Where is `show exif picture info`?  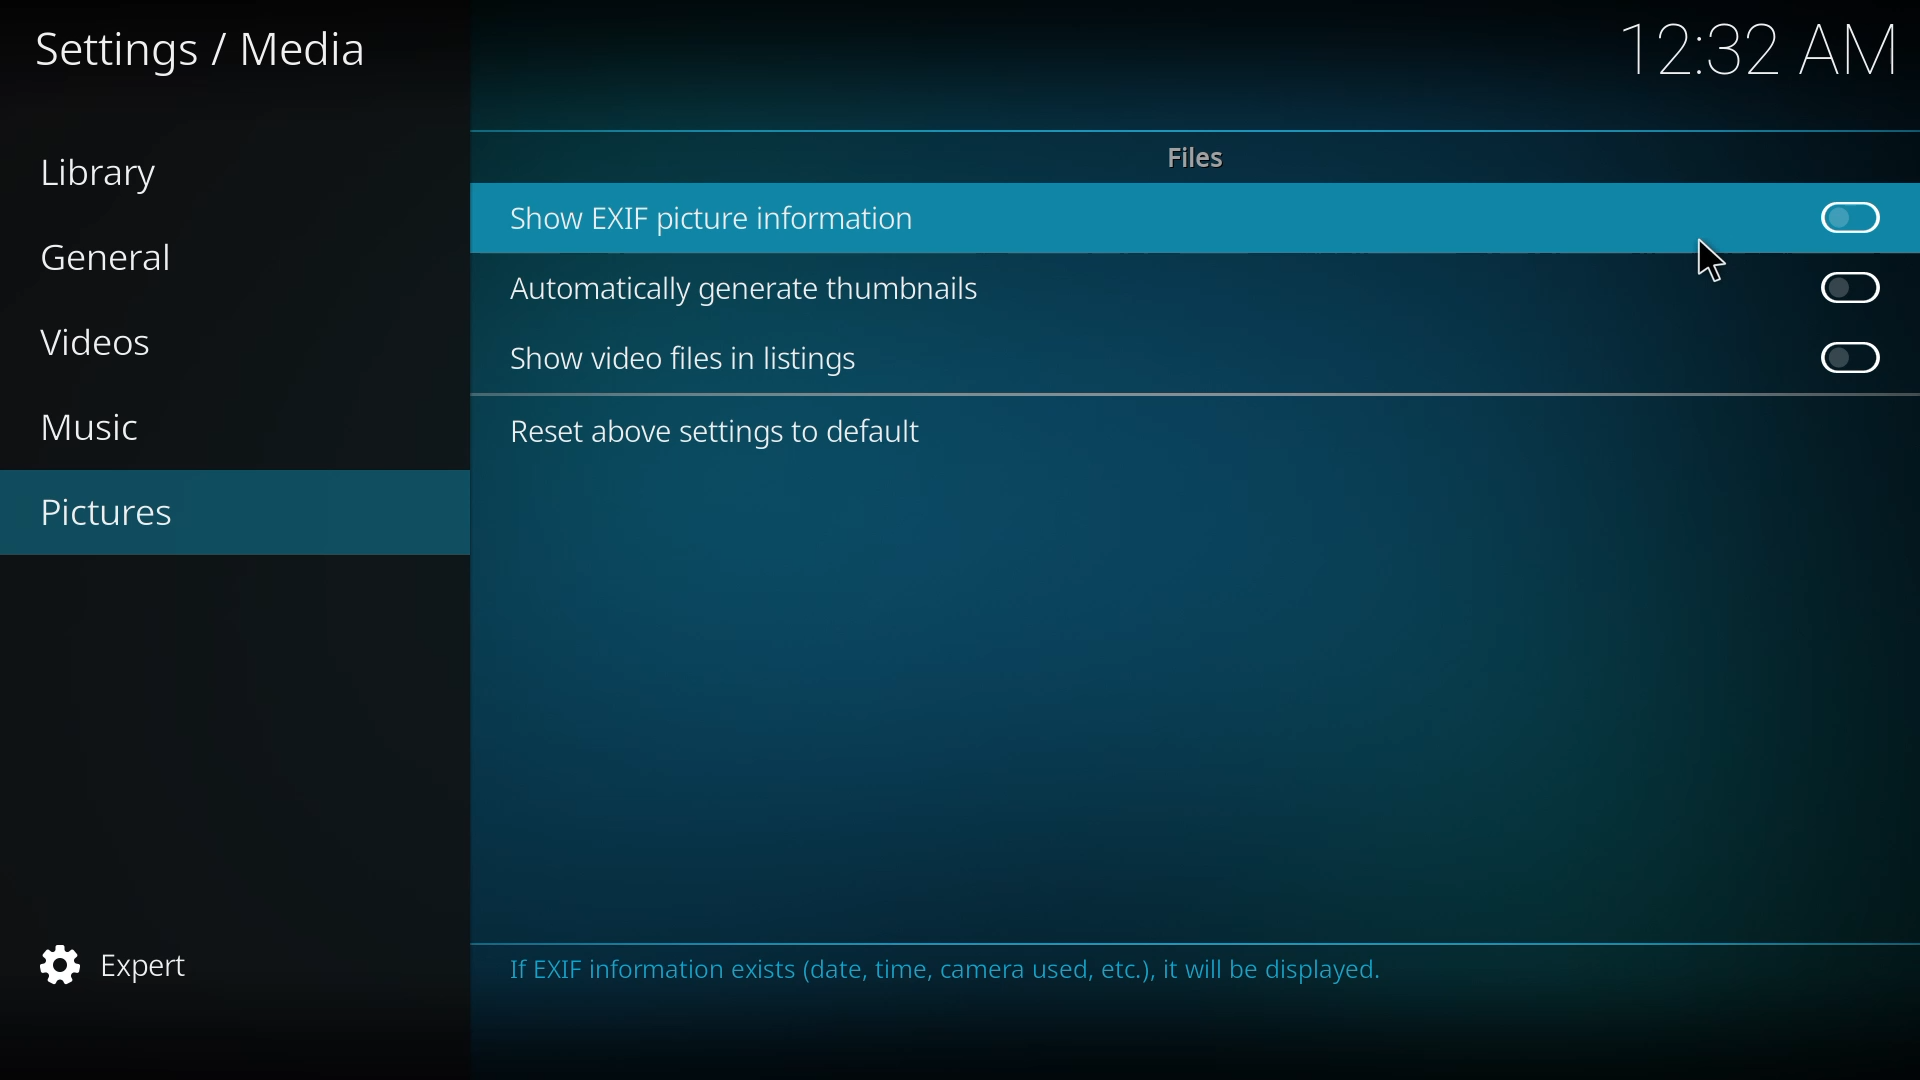 show exif picture info is located at coordinates (718, 218).